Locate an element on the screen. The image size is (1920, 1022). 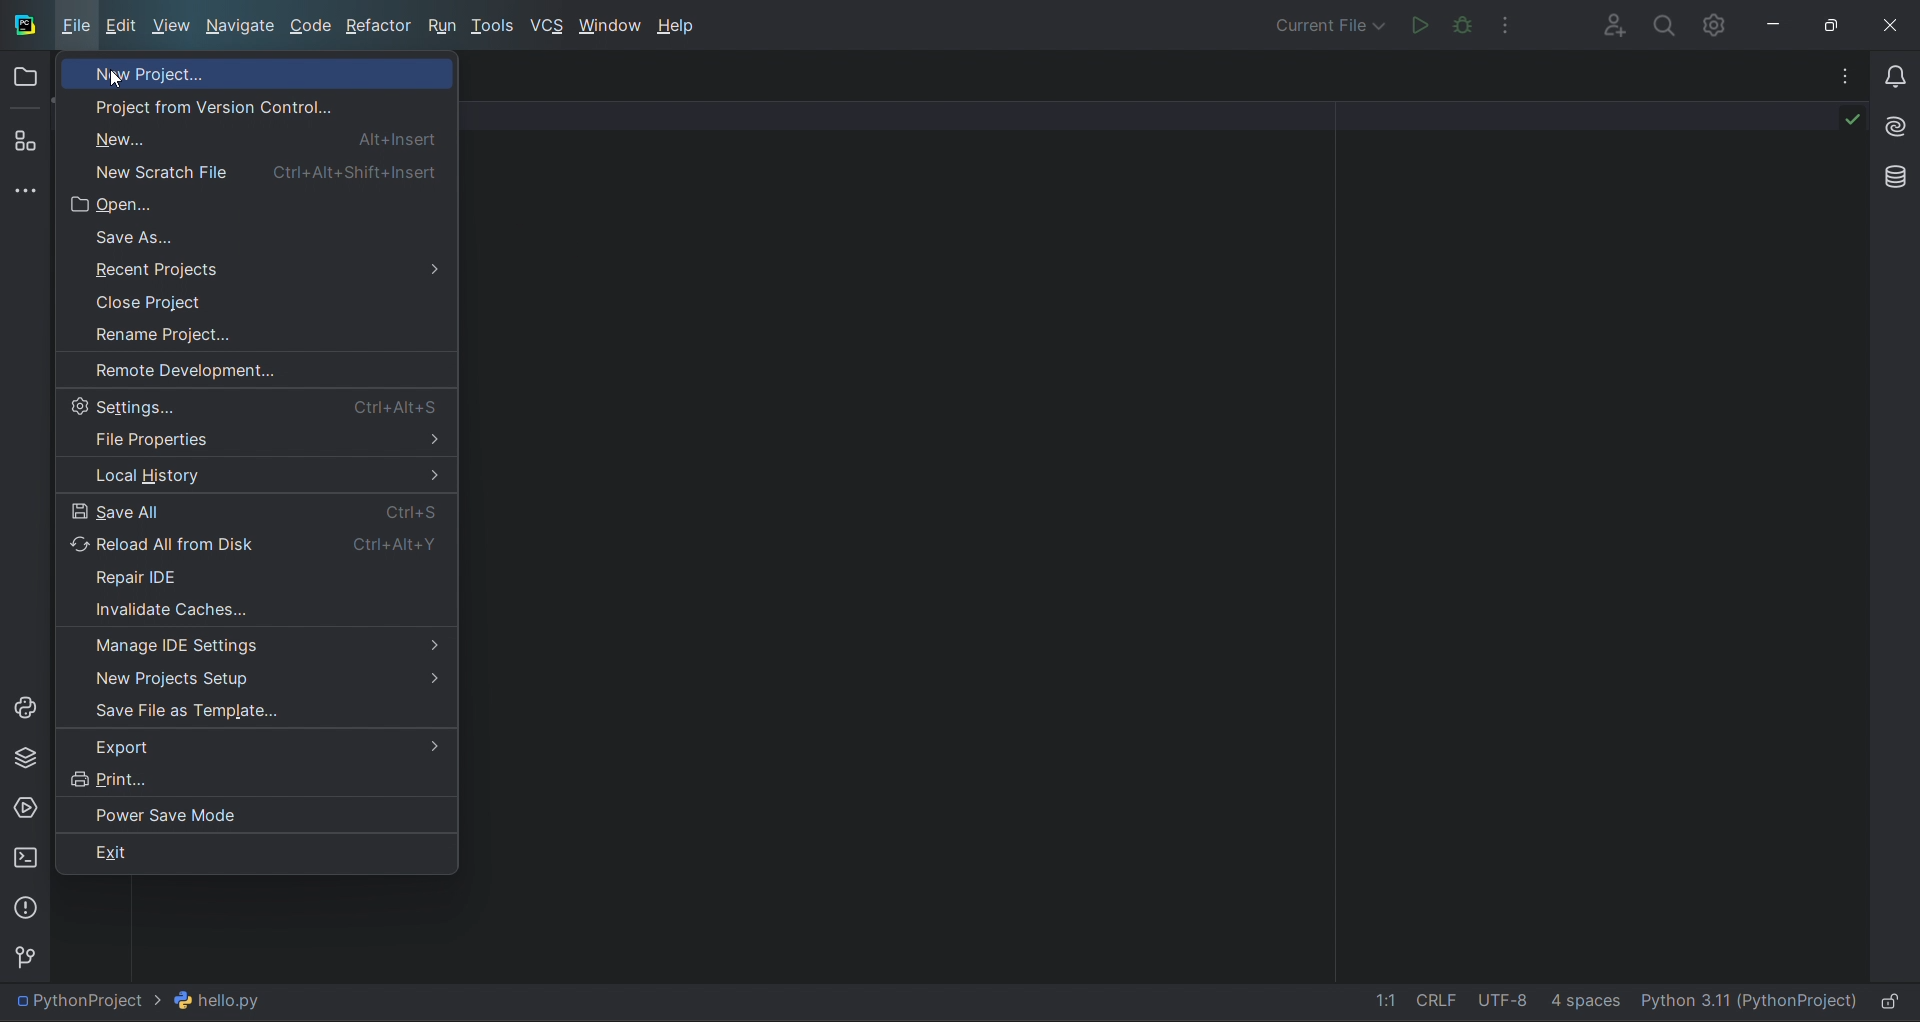
edit is located at coordinates (124, 29).